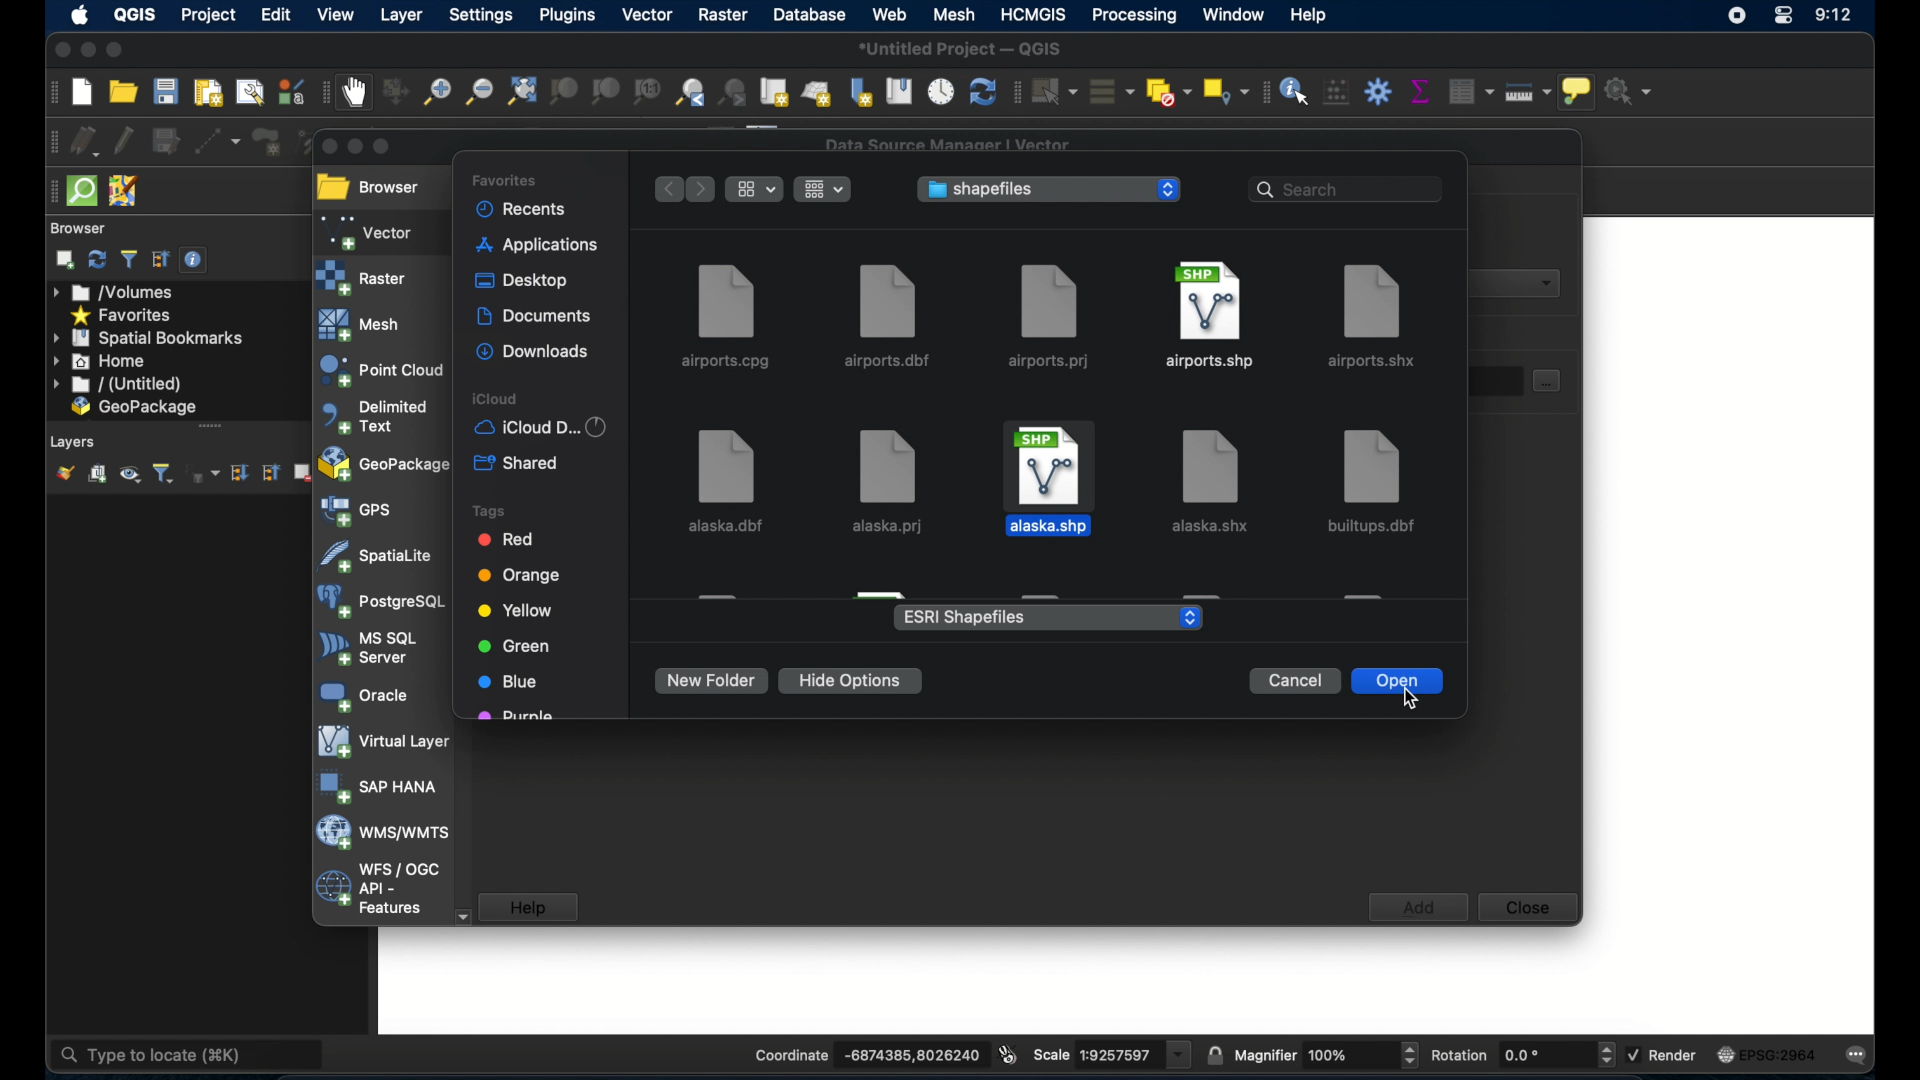 This screenshot has width=1920, height=1080. Describe the element at coordinates (1055, 89) in the screenshot. I see `select features by area or single click` at that location.